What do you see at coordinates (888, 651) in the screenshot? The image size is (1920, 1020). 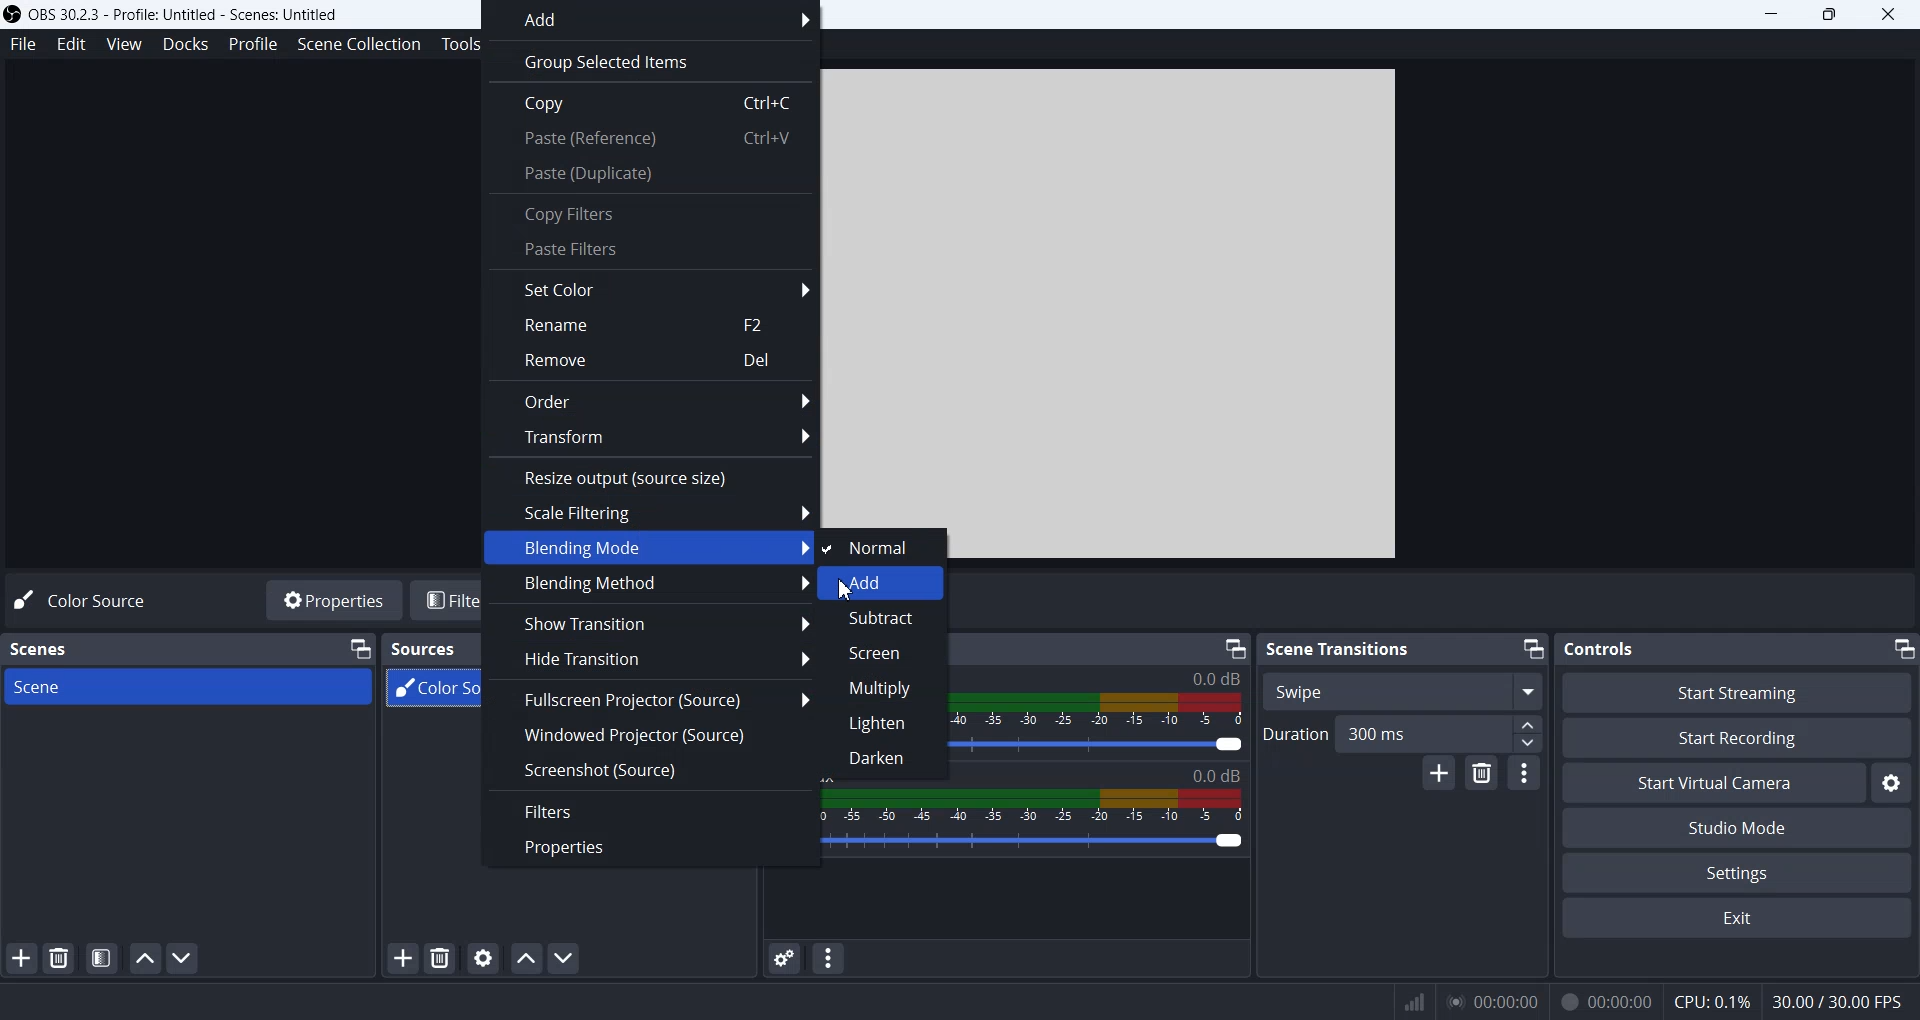 I see `Screen` at bounding box center [888, 651].